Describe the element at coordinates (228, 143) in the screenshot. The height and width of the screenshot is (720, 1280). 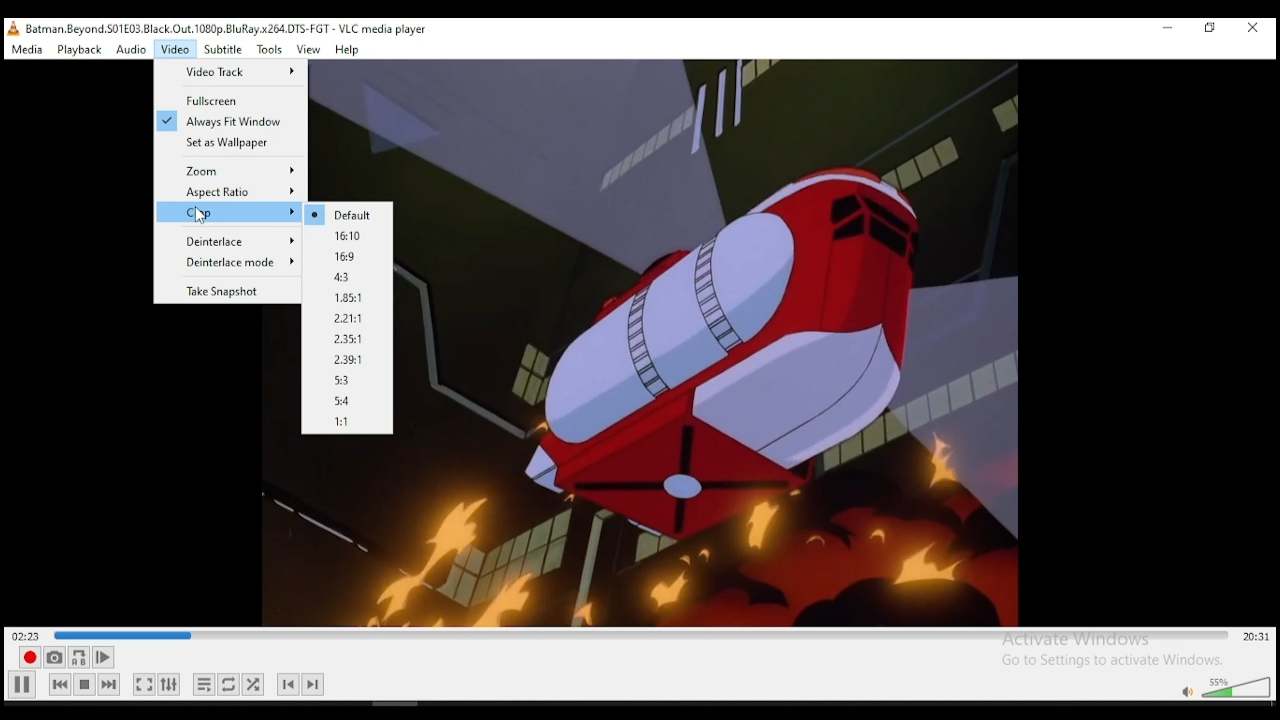
I see `Set as wallpaper` at that location.